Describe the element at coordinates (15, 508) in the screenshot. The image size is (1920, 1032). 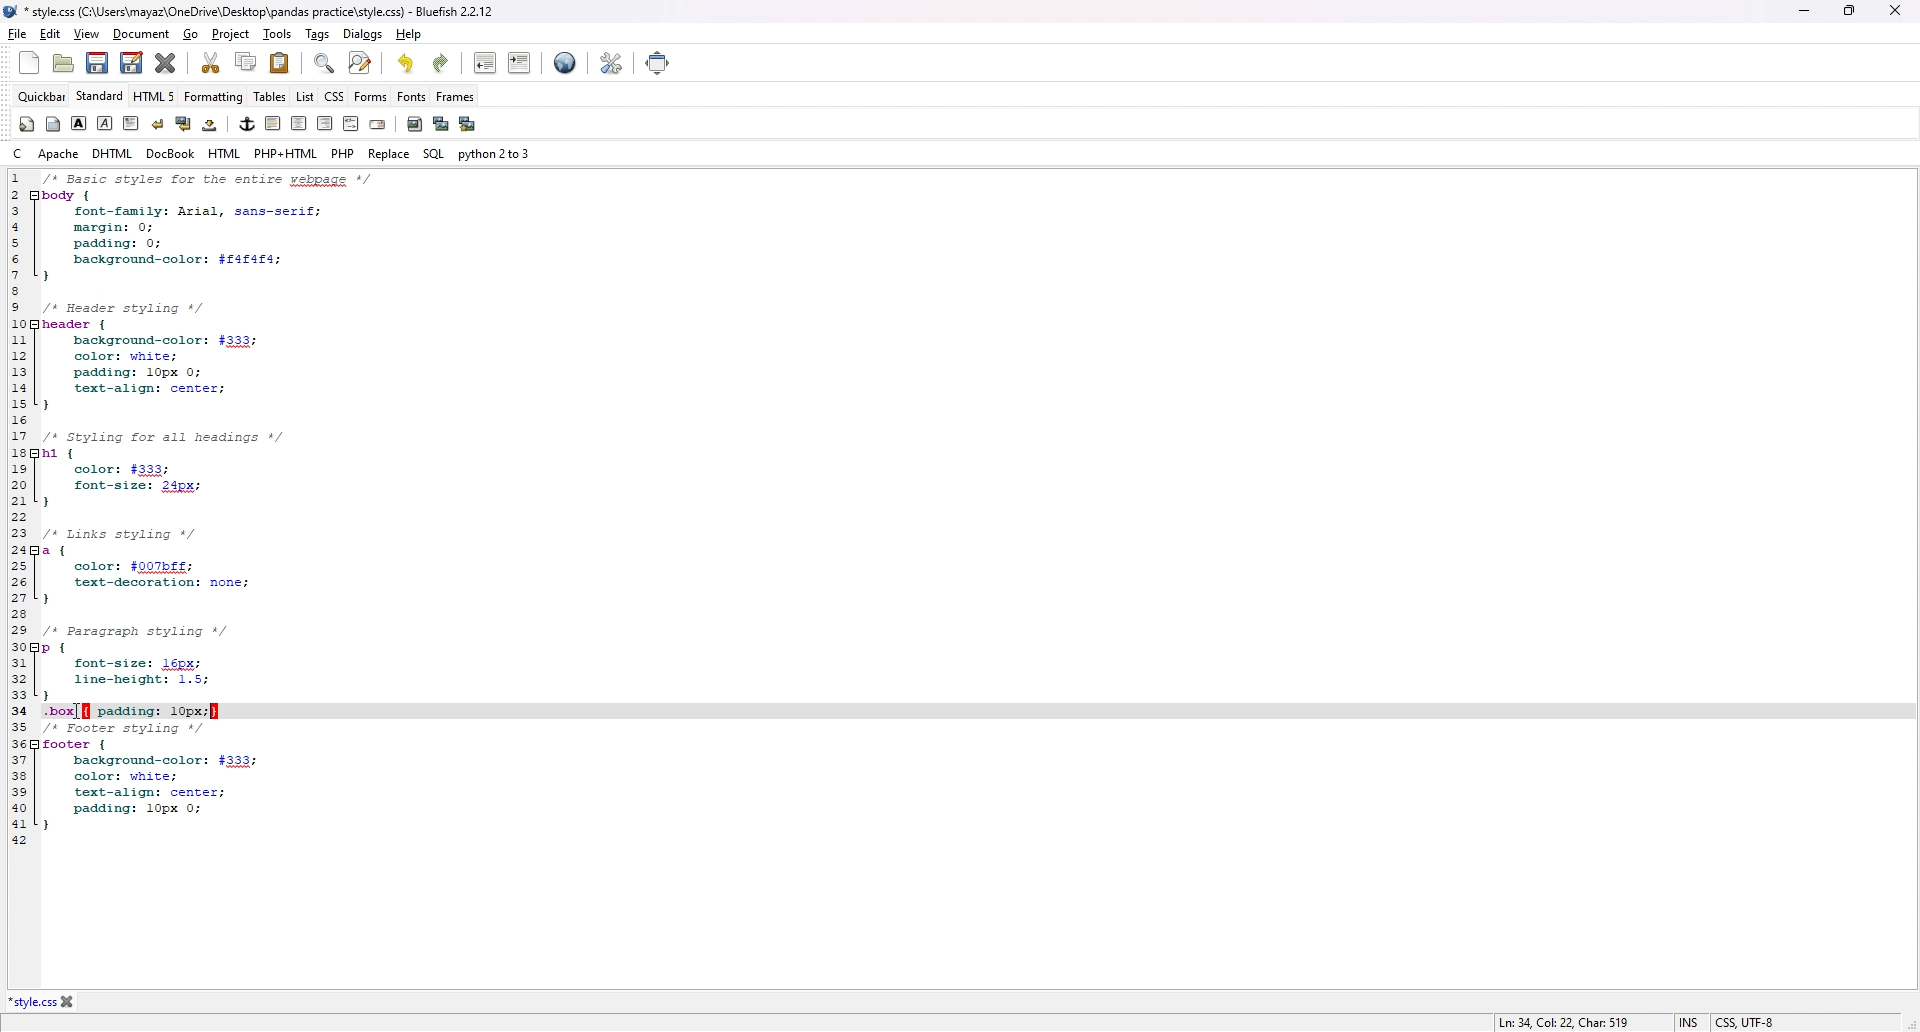
I see `line number` at that location.